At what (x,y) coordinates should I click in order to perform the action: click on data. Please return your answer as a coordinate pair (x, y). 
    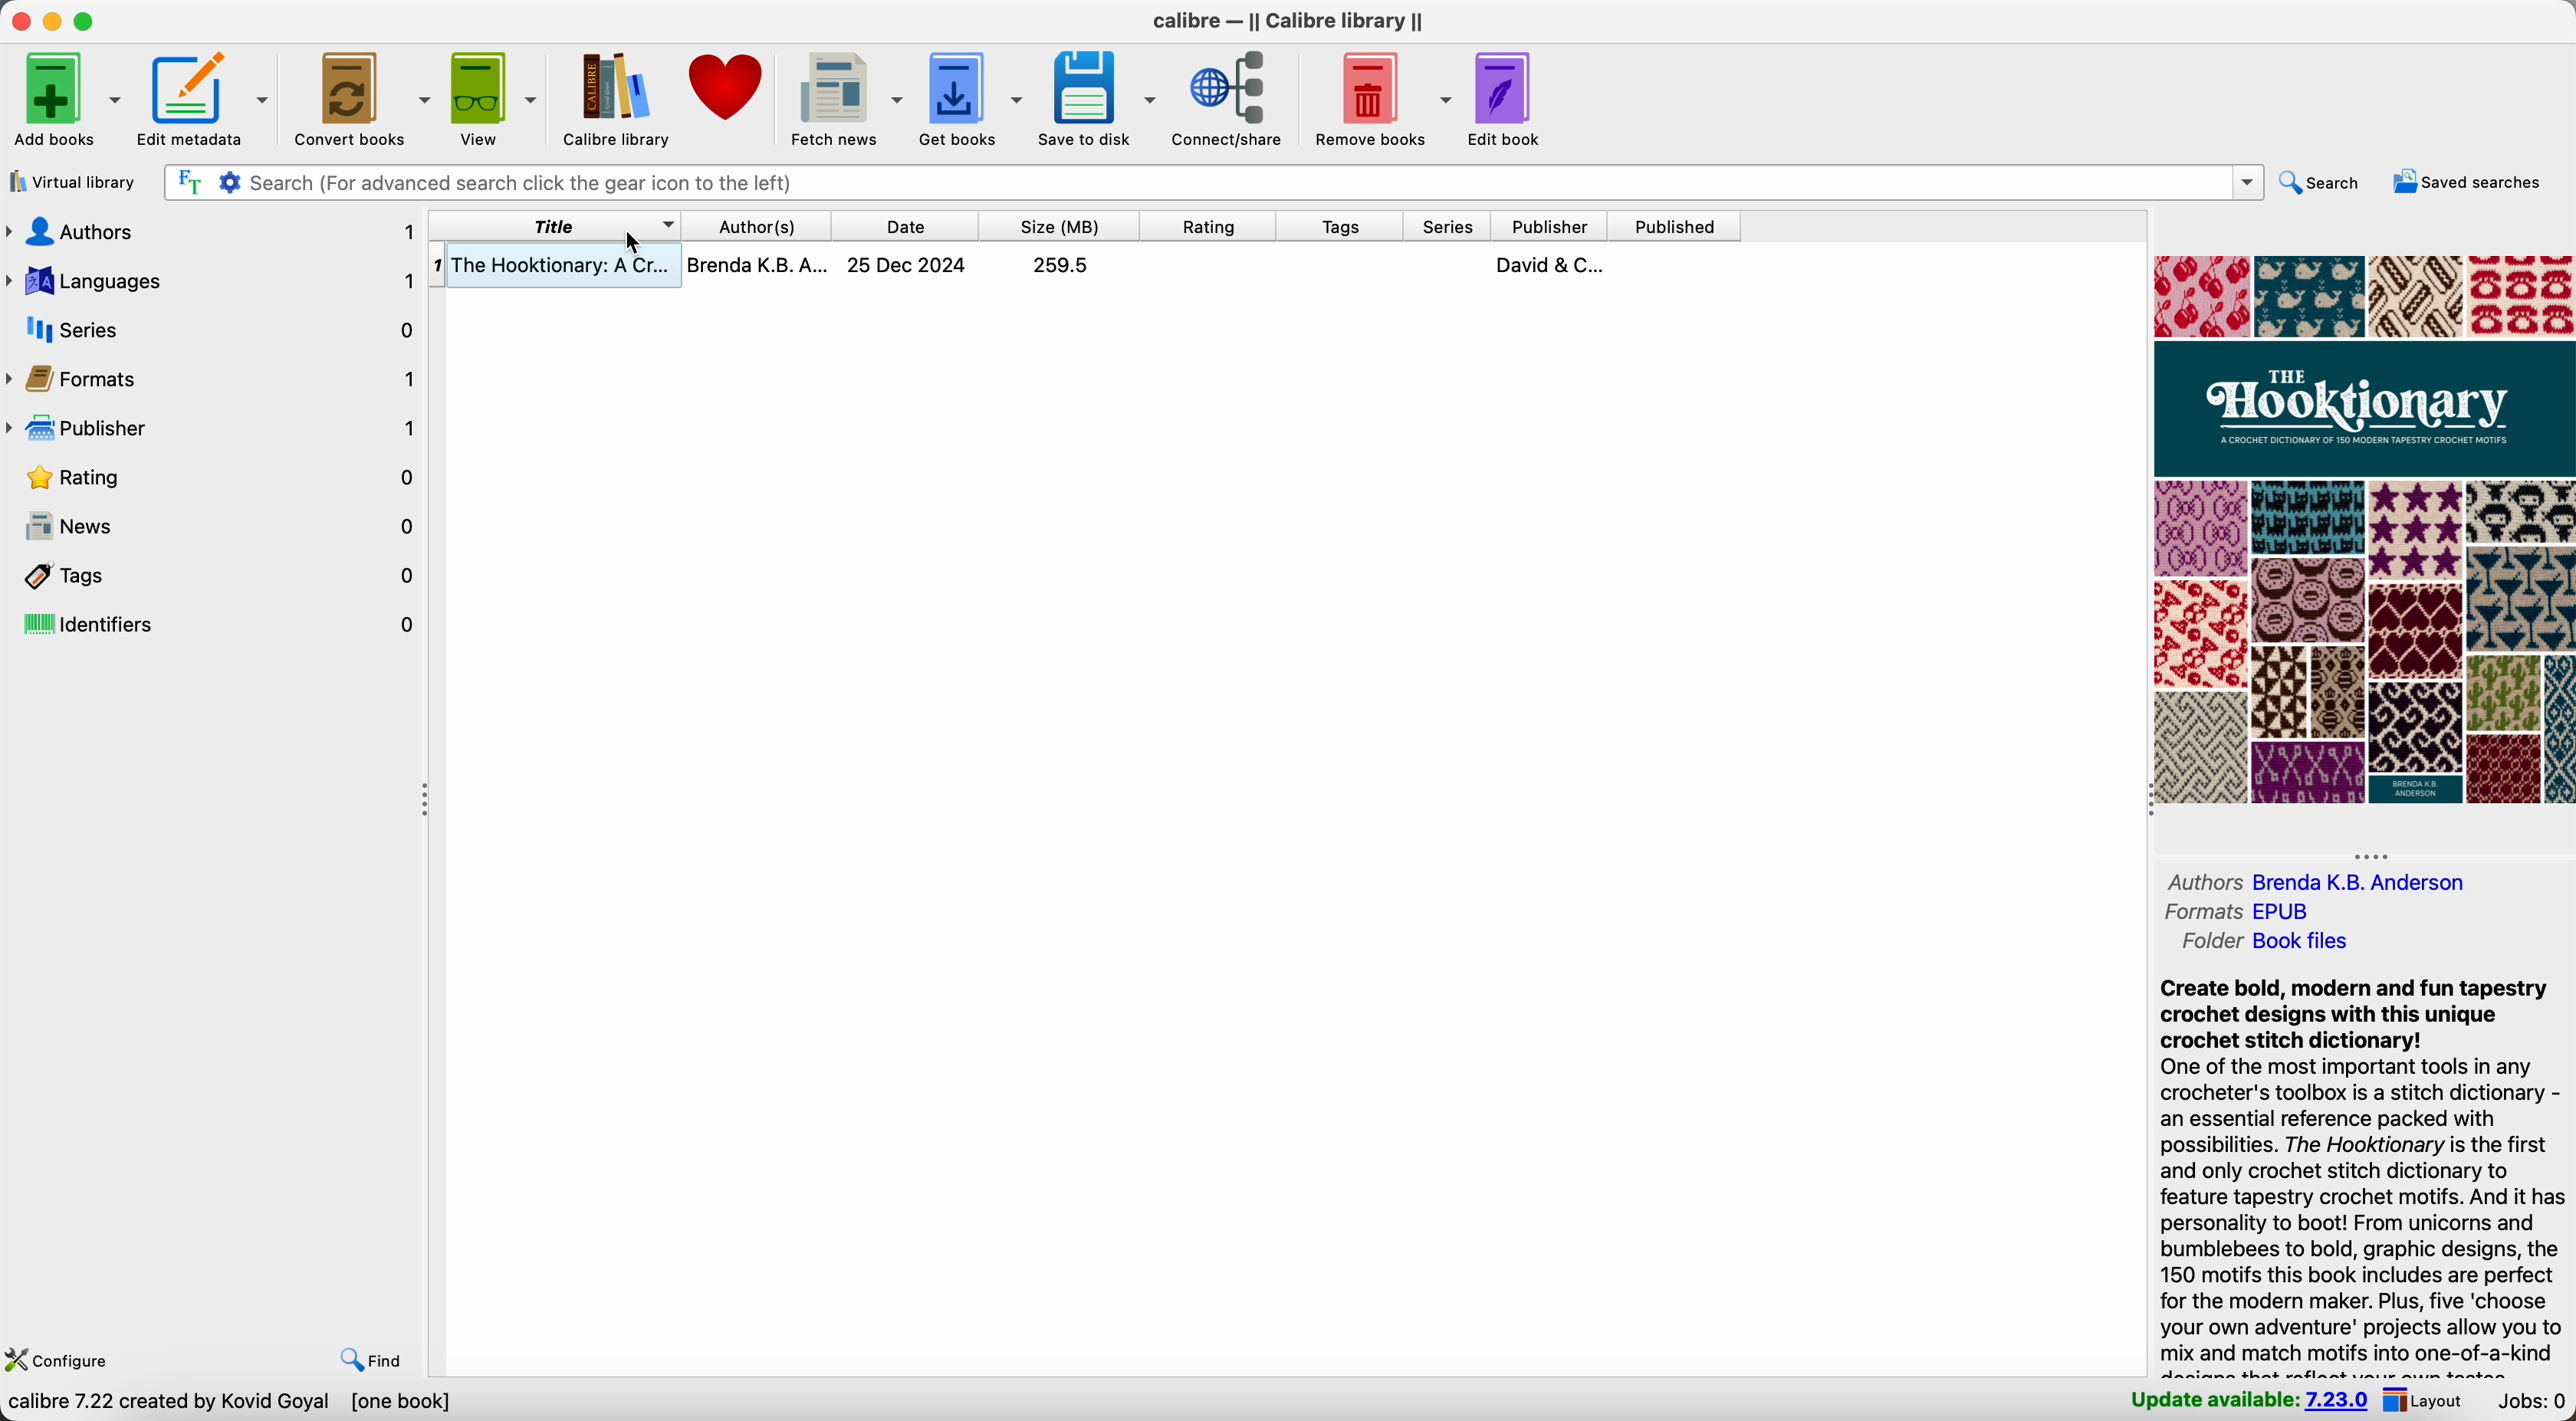
    Looking at the image, I should click on (235, 1405).